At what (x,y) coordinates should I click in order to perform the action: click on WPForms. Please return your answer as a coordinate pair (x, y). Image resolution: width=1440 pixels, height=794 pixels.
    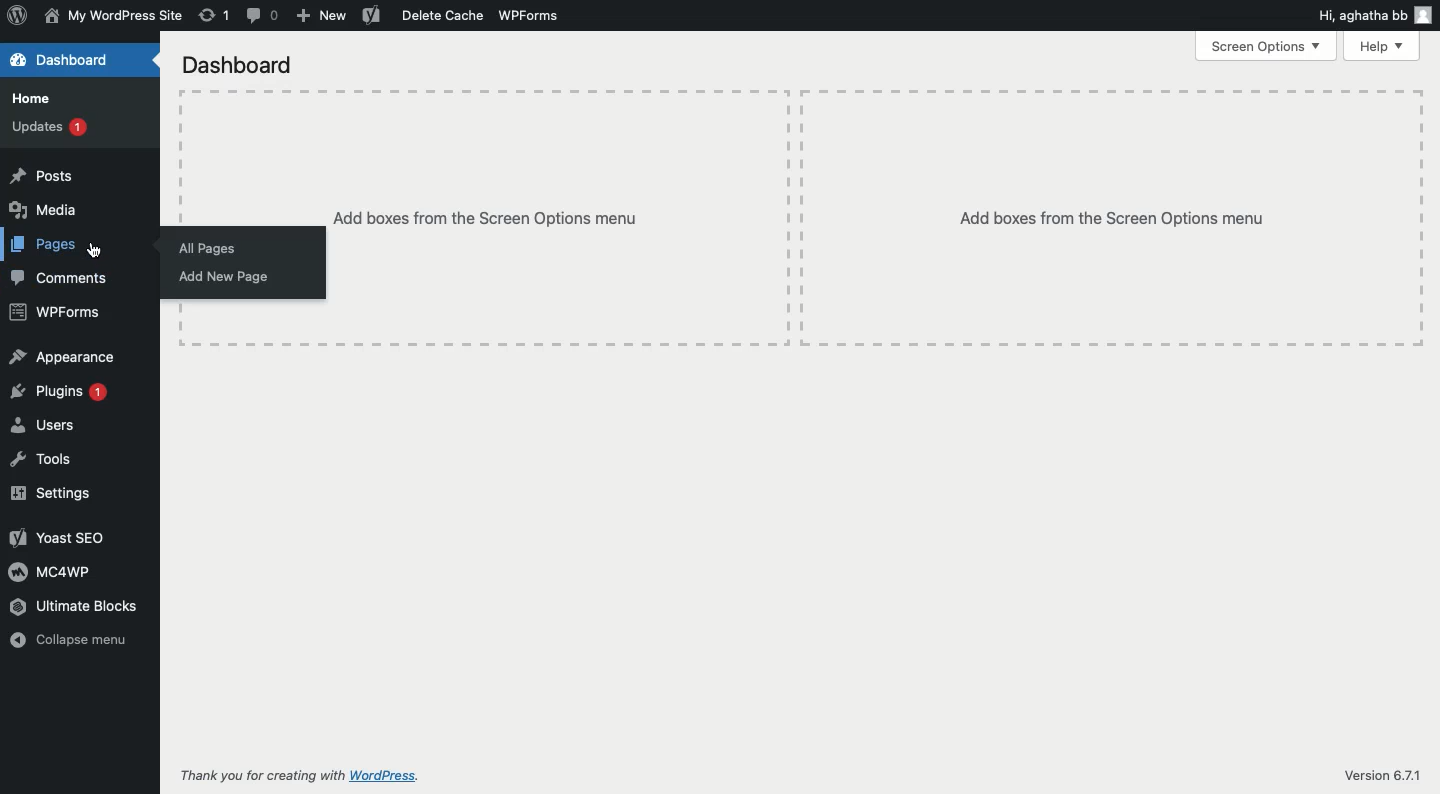
    Looking at the image, I should click on (53, 314).